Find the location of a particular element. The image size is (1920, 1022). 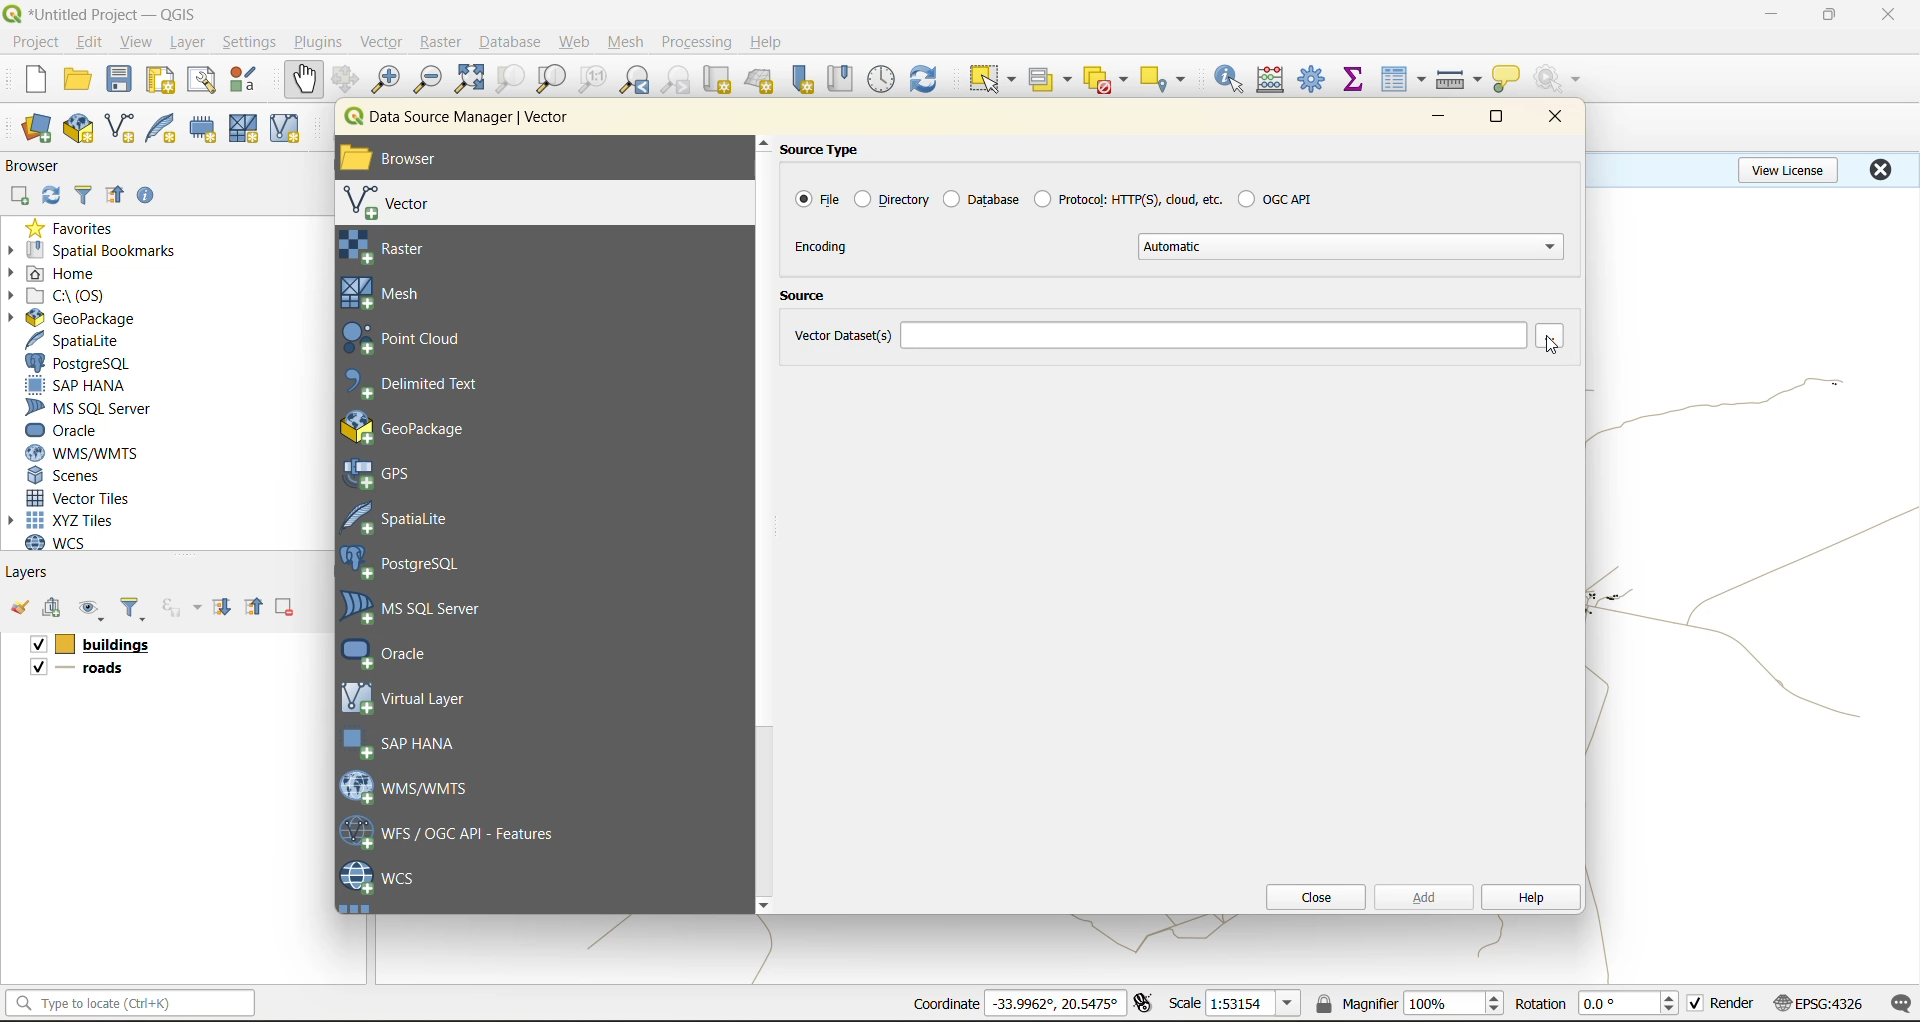

gps is located at coordinates (392, 474).